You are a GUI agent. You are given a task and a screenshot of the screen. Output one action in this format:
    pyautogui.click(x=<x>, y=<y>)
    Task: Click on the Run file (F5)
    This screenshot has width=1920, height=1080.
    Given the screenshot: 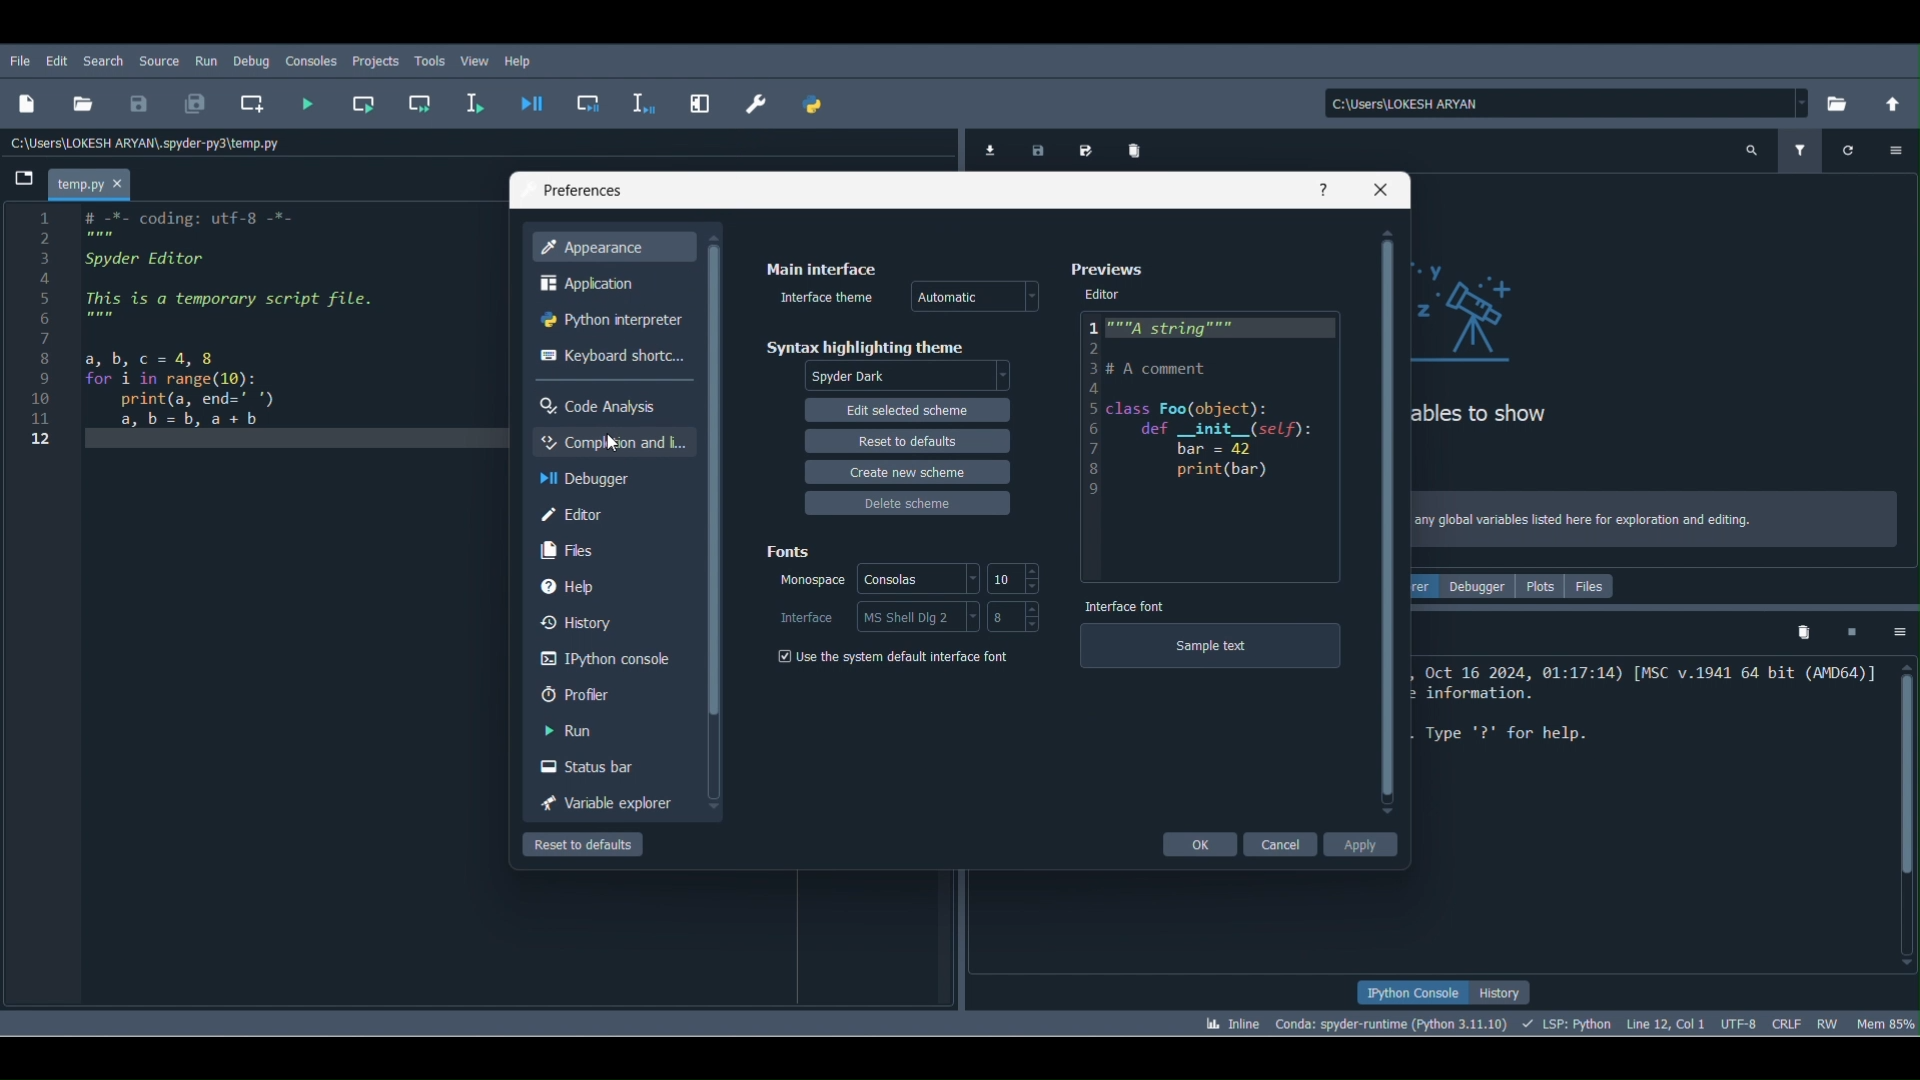 What is the action you would take?
    pyautogui.click(x=310, y=103)
    